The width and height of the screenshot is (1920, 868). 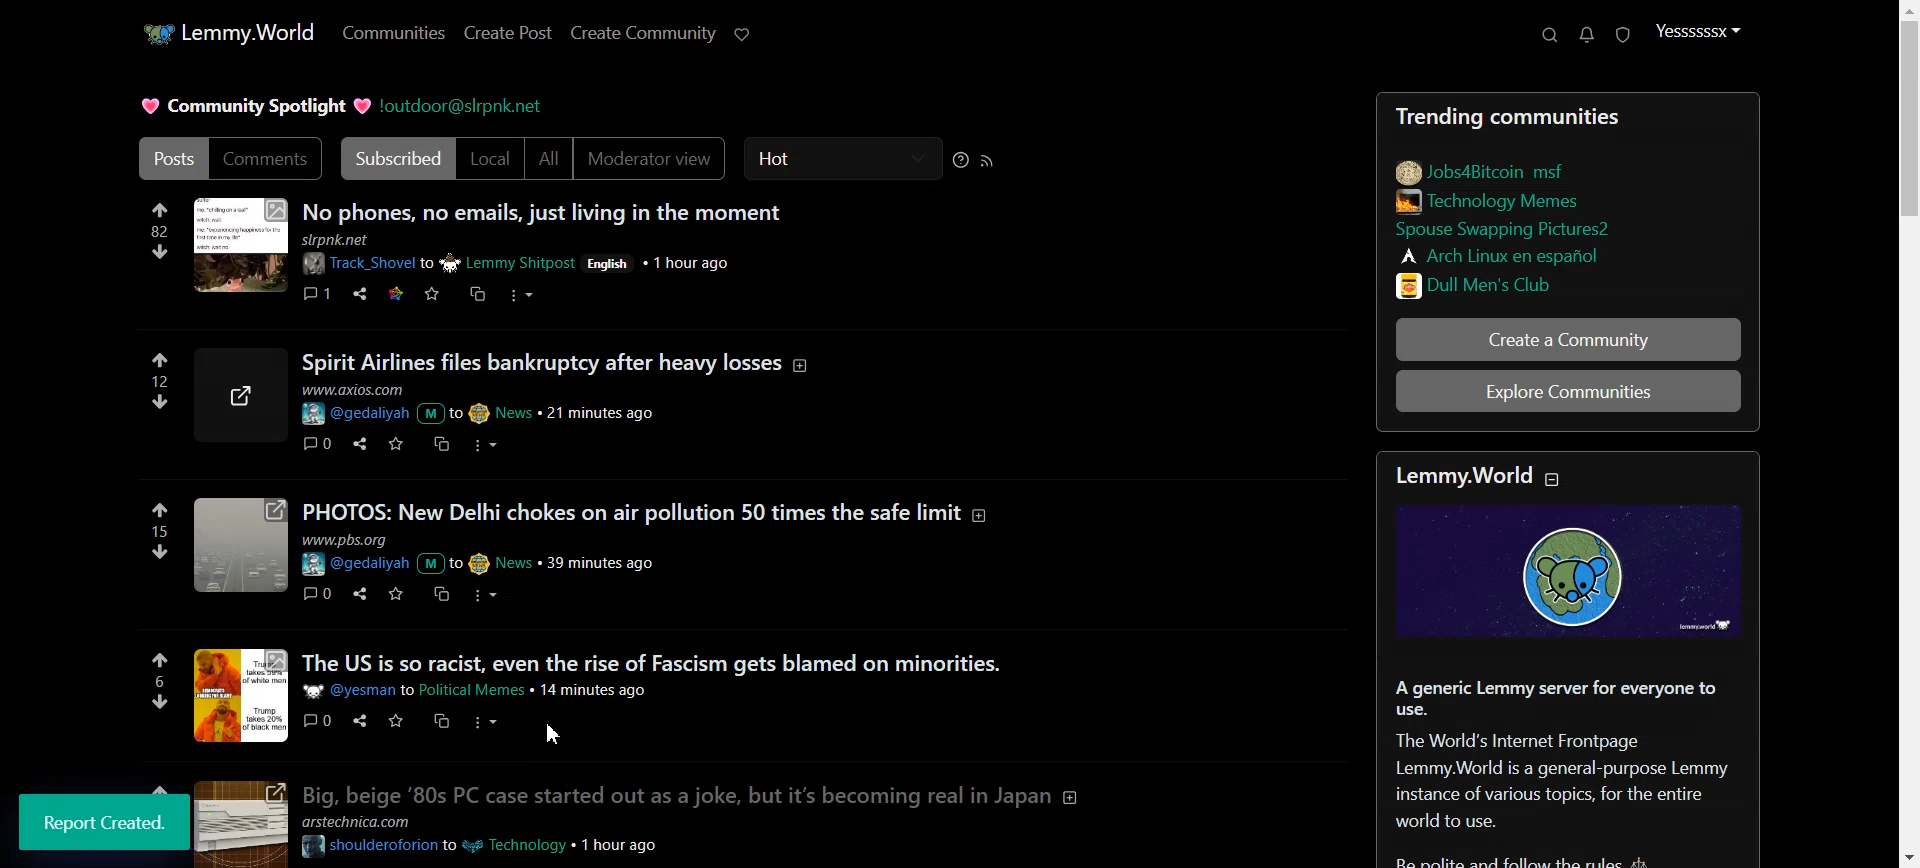 What do you see at coordinates (360, 294) in the screenshot?
I see `share` at bounding box center [360, 294].